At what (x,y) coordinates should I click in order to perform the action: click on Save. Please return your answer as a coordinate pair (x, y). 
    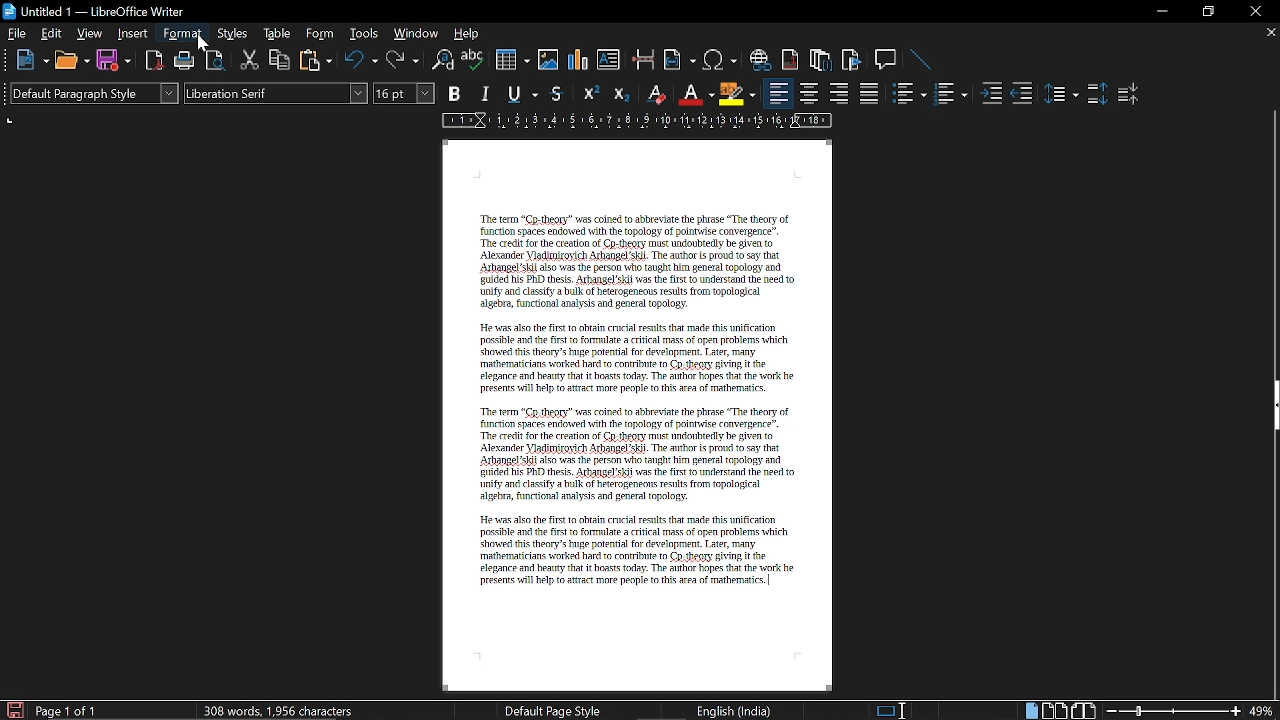
    Looking at the image, I should click on (11, 710).